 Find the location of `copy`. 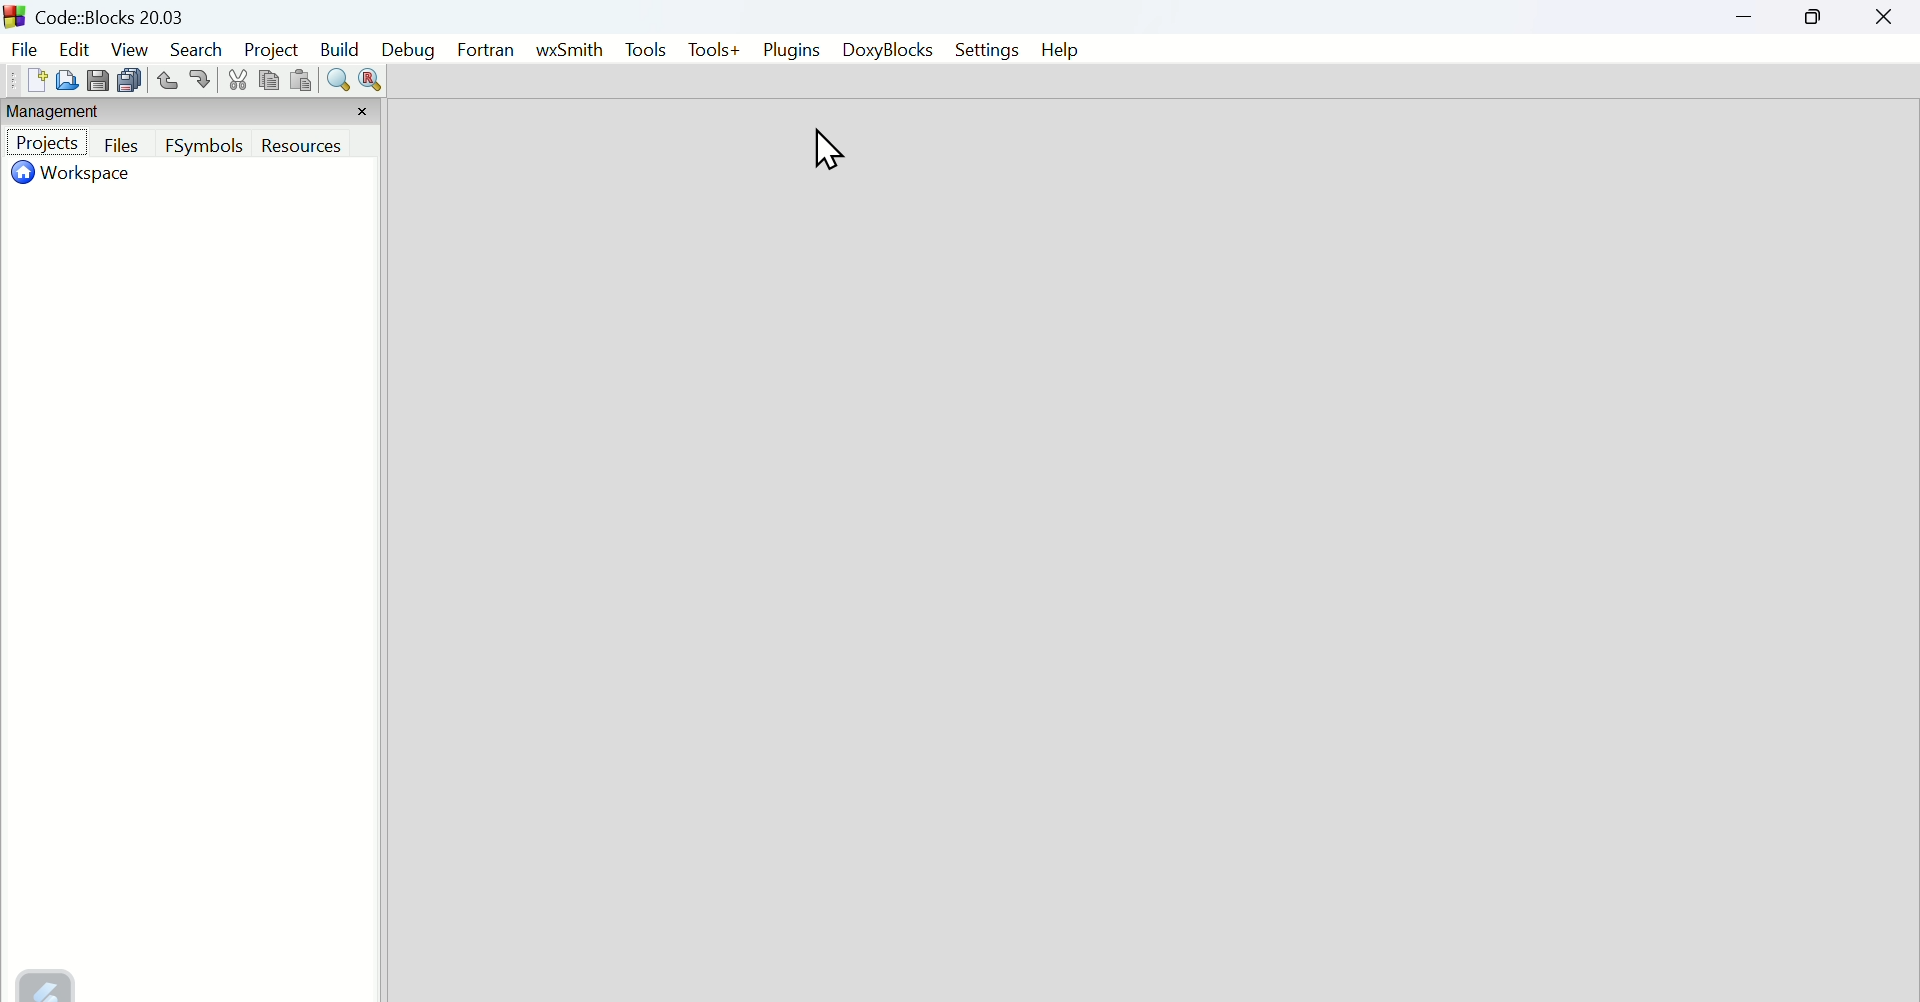

copy is located at coordinates (269, 80).